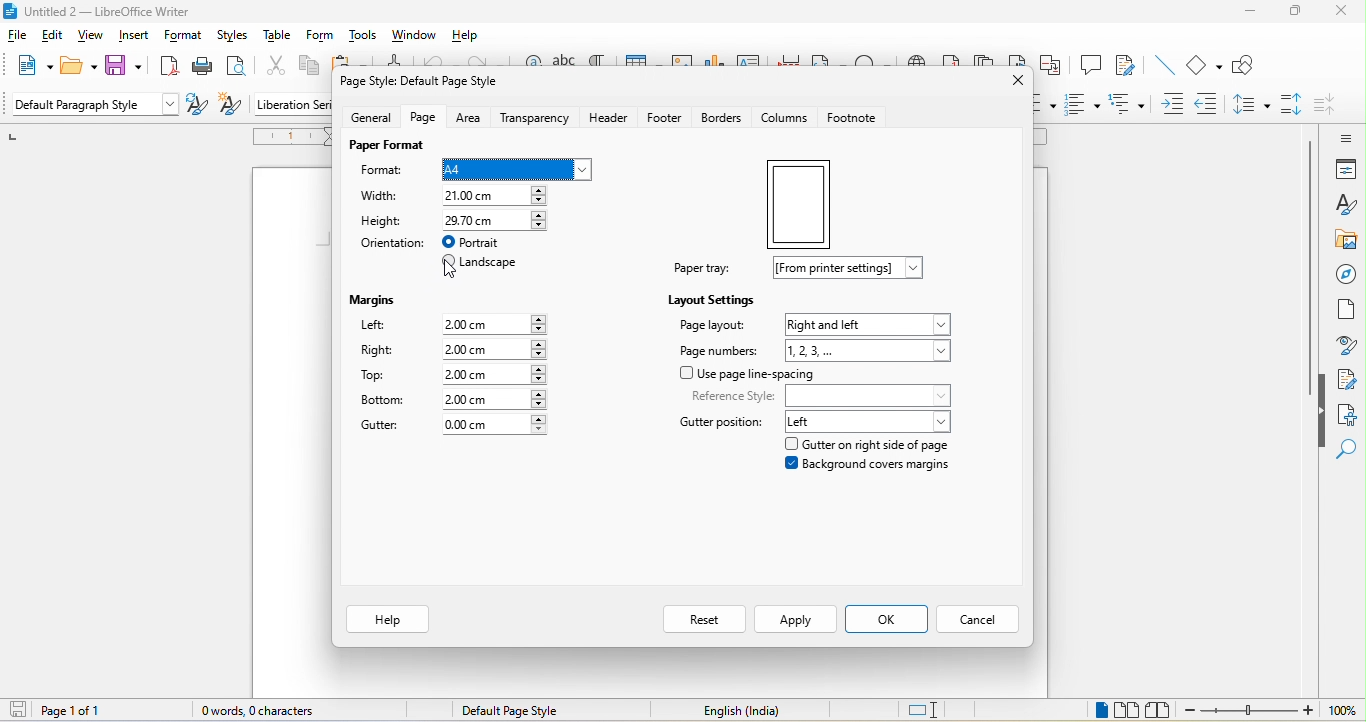  Describe the element at coordinates (610, 119) in the screenshot. I see `header` at that location.